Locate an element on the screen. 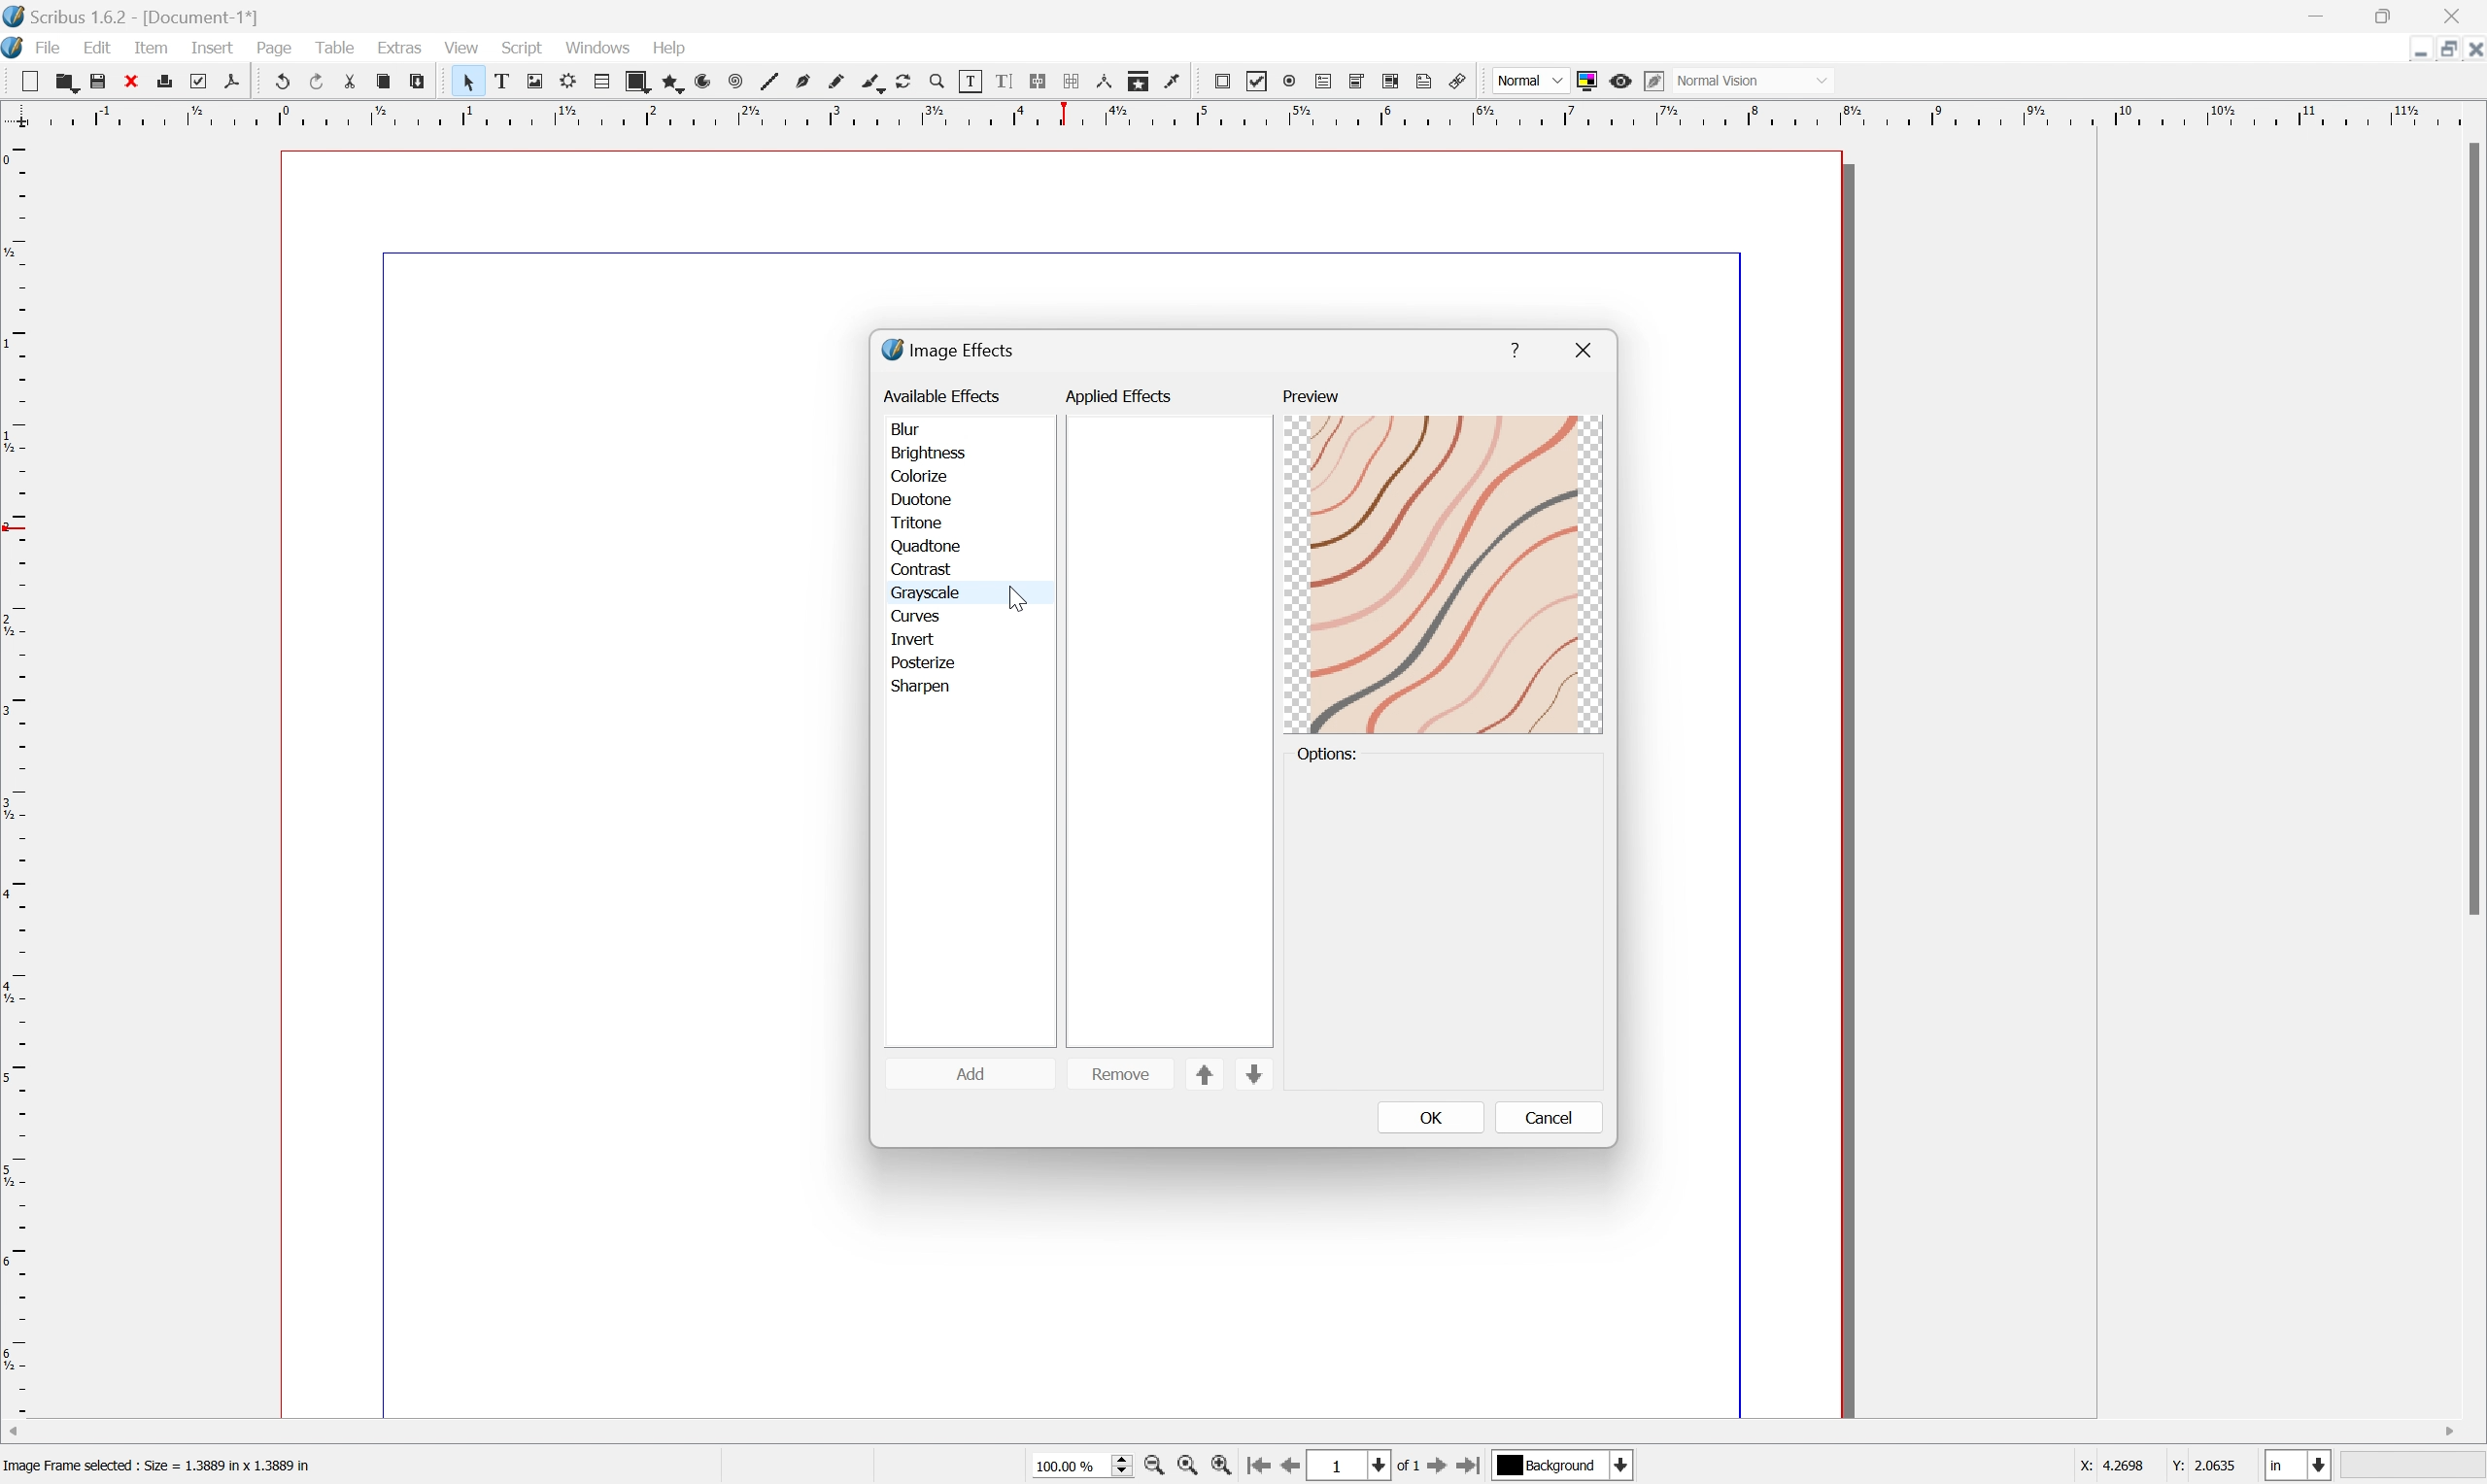 Image resolution: width=2487 pixels, height=1484 pixels. Copy is located at coordinates (388, 80).